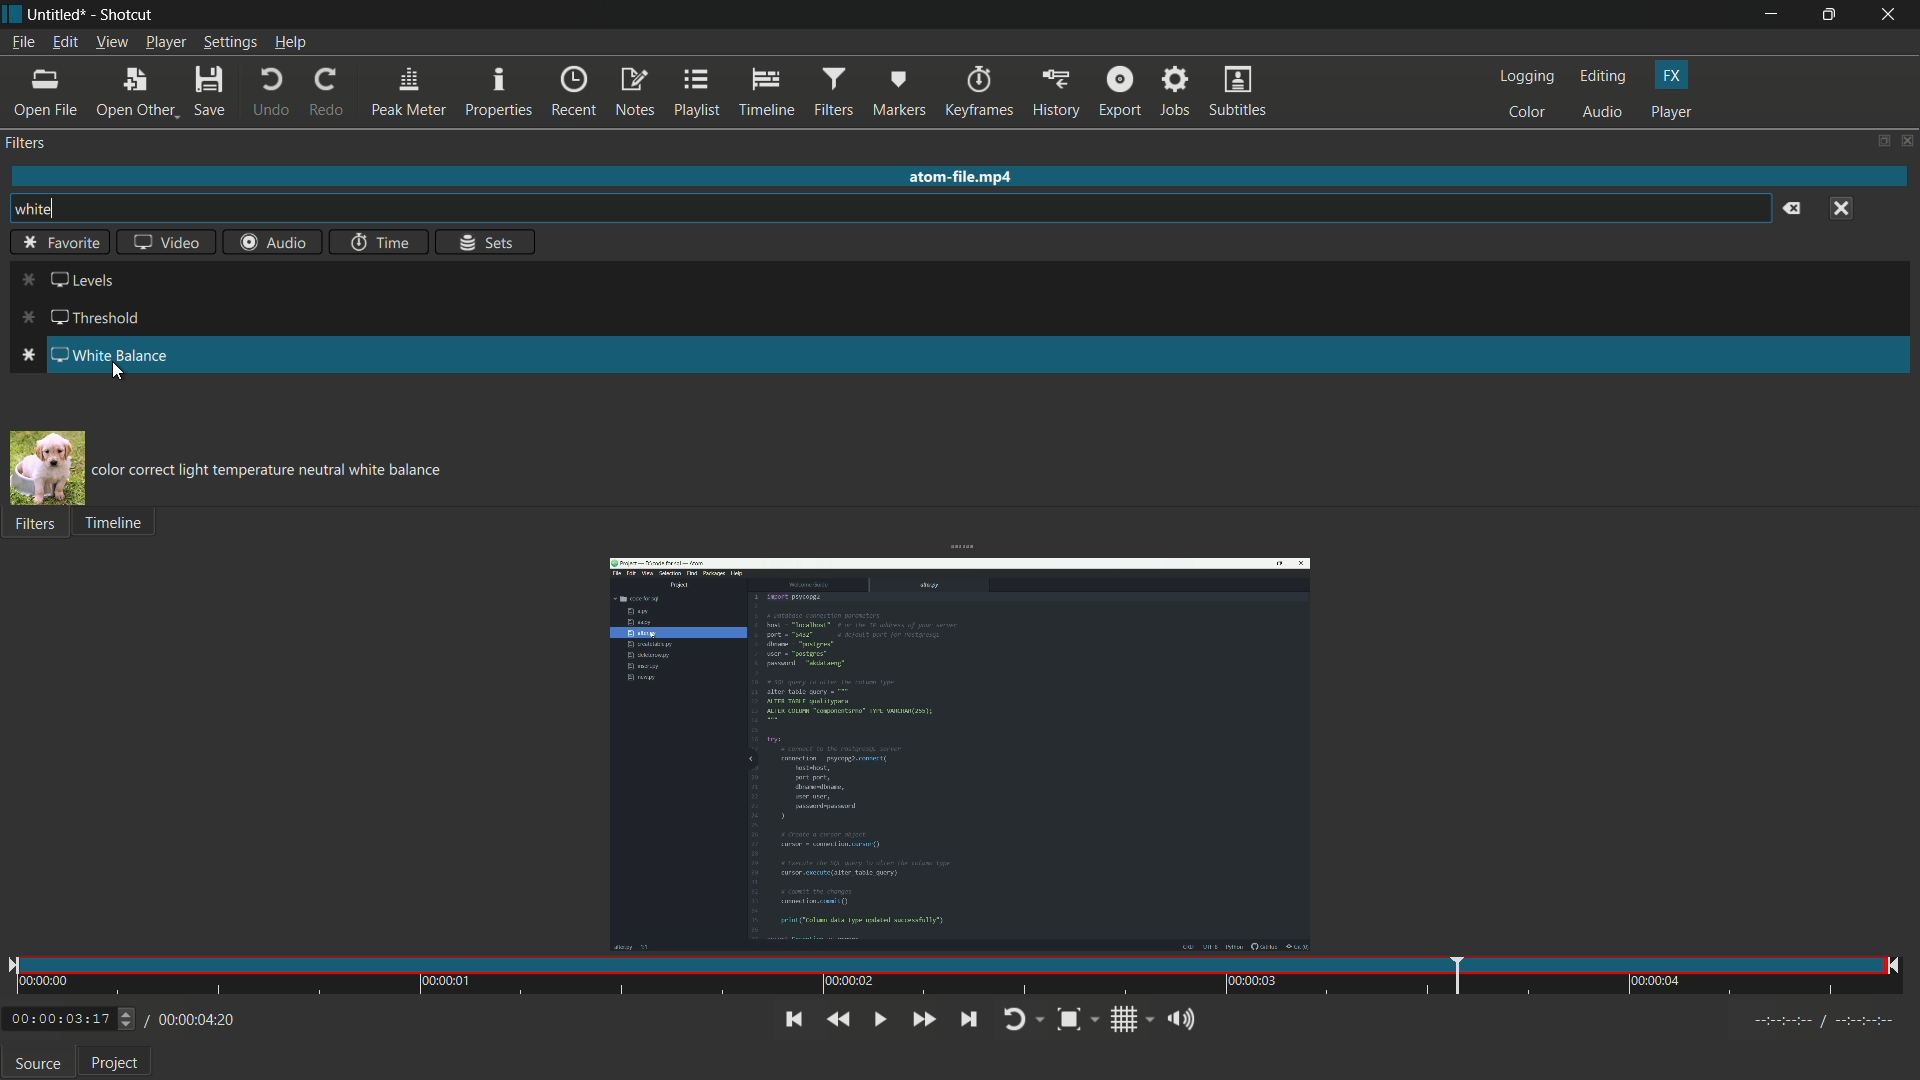 This screenshot has height=1080, width=1920. What do you see at coordinates (1238, 90) in the screenshot?
I see `subtitles` at bounding box center [1238, 90].